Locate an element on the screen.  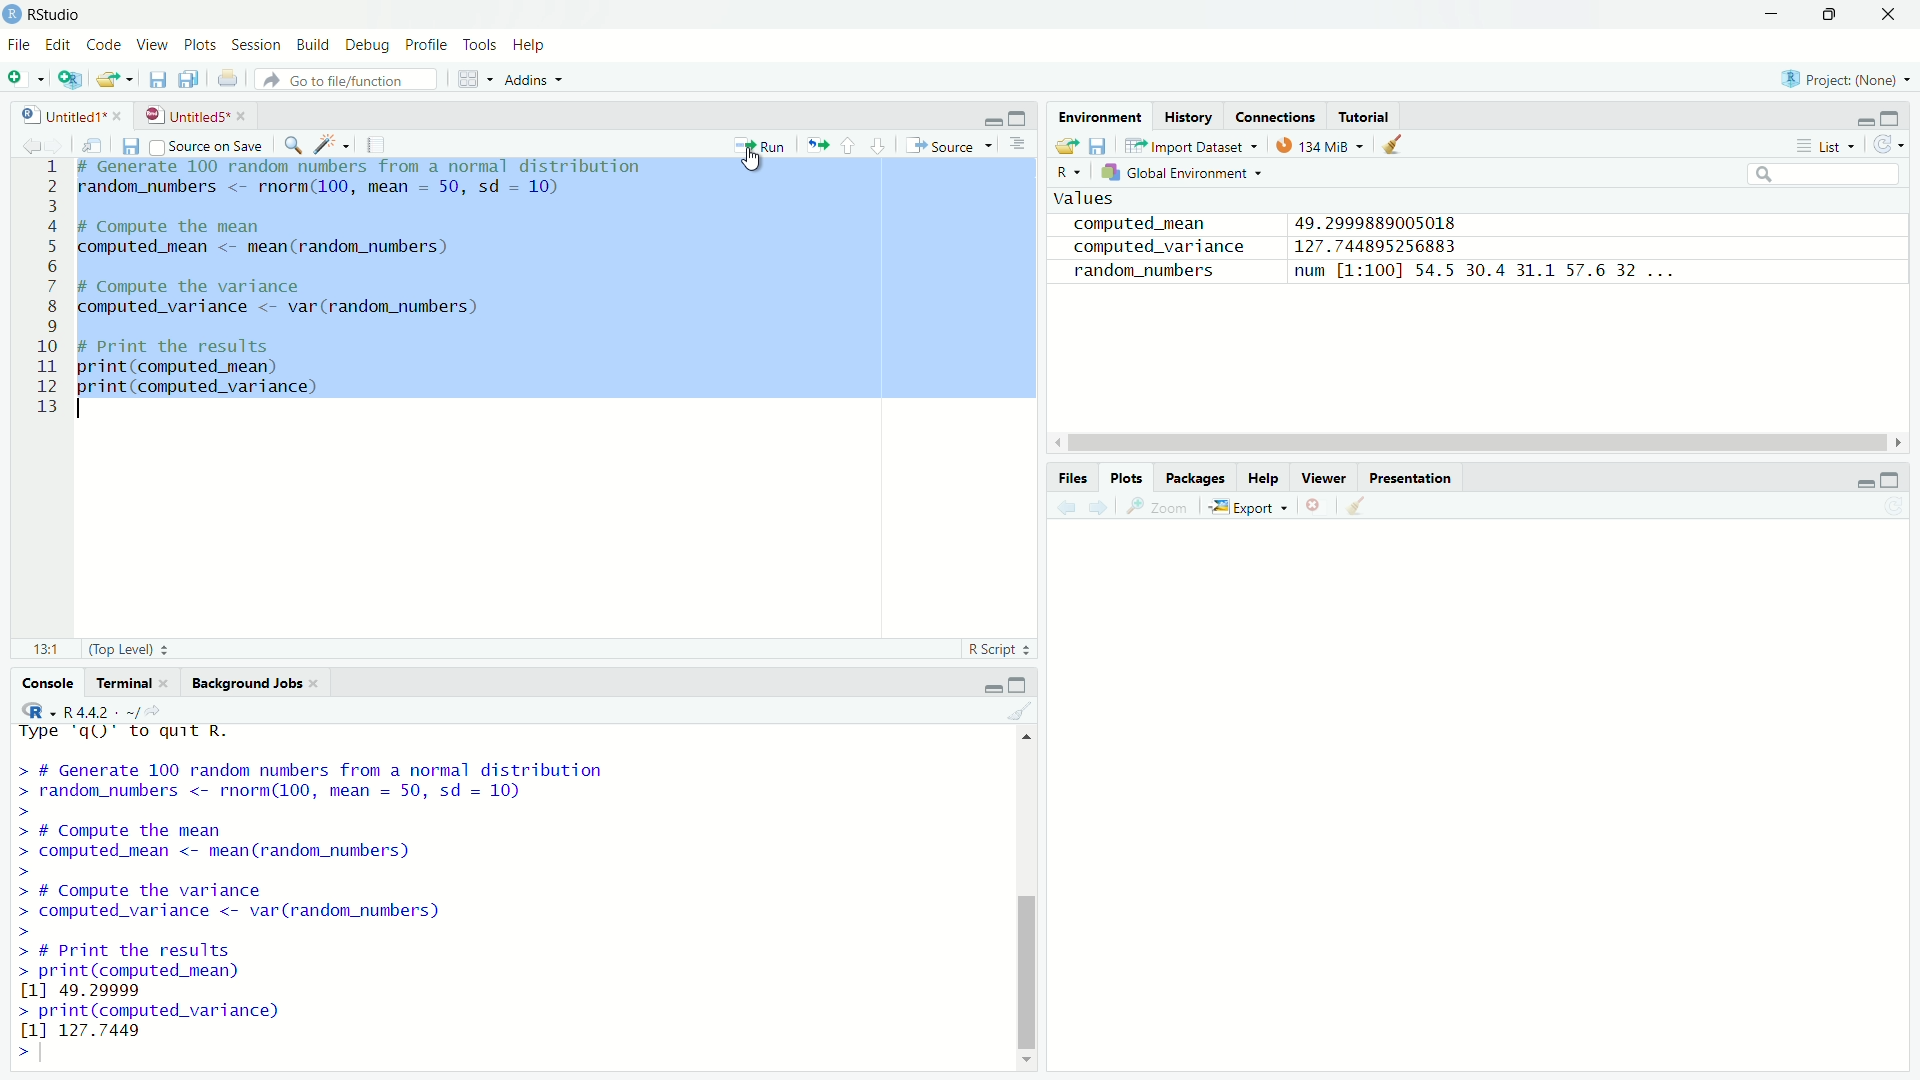
plots is located at coordinates (1128, 477).